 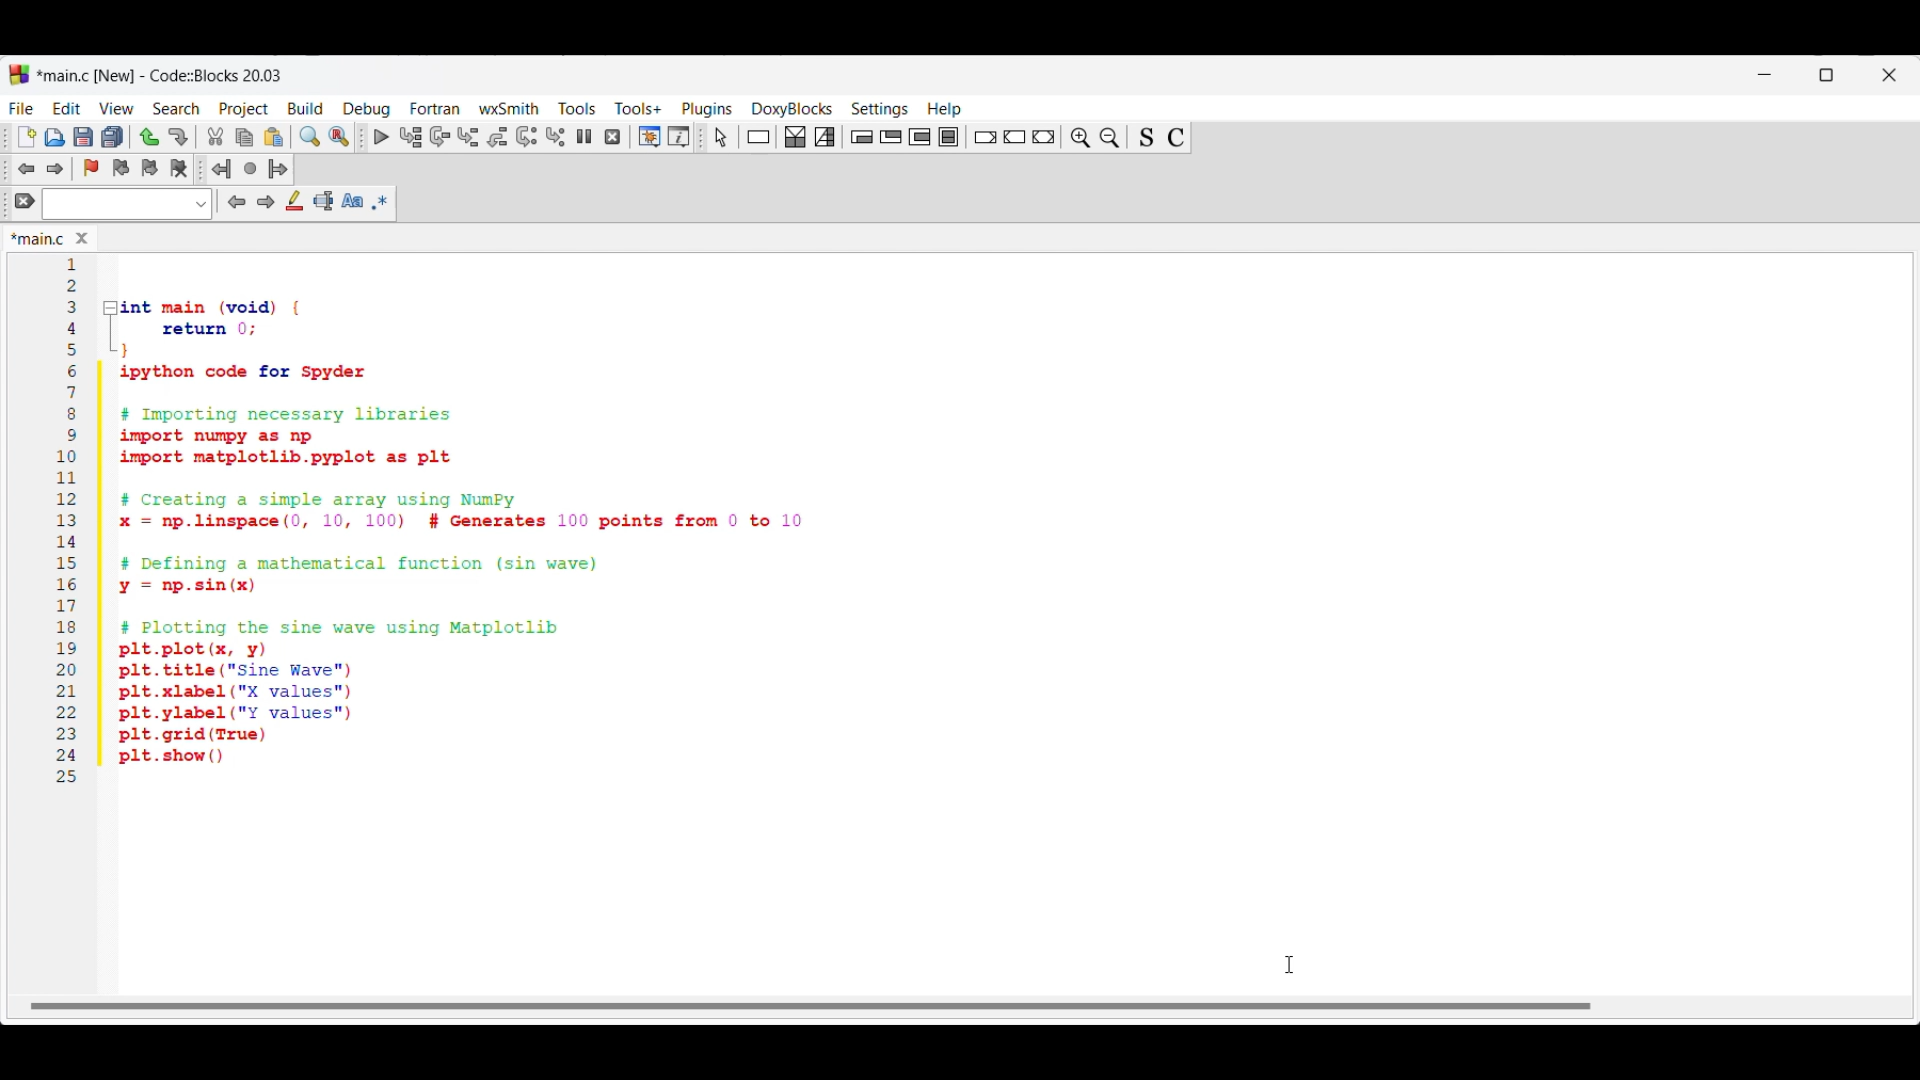 I want to click on Toggle comments, so click(x=1176, y=138).